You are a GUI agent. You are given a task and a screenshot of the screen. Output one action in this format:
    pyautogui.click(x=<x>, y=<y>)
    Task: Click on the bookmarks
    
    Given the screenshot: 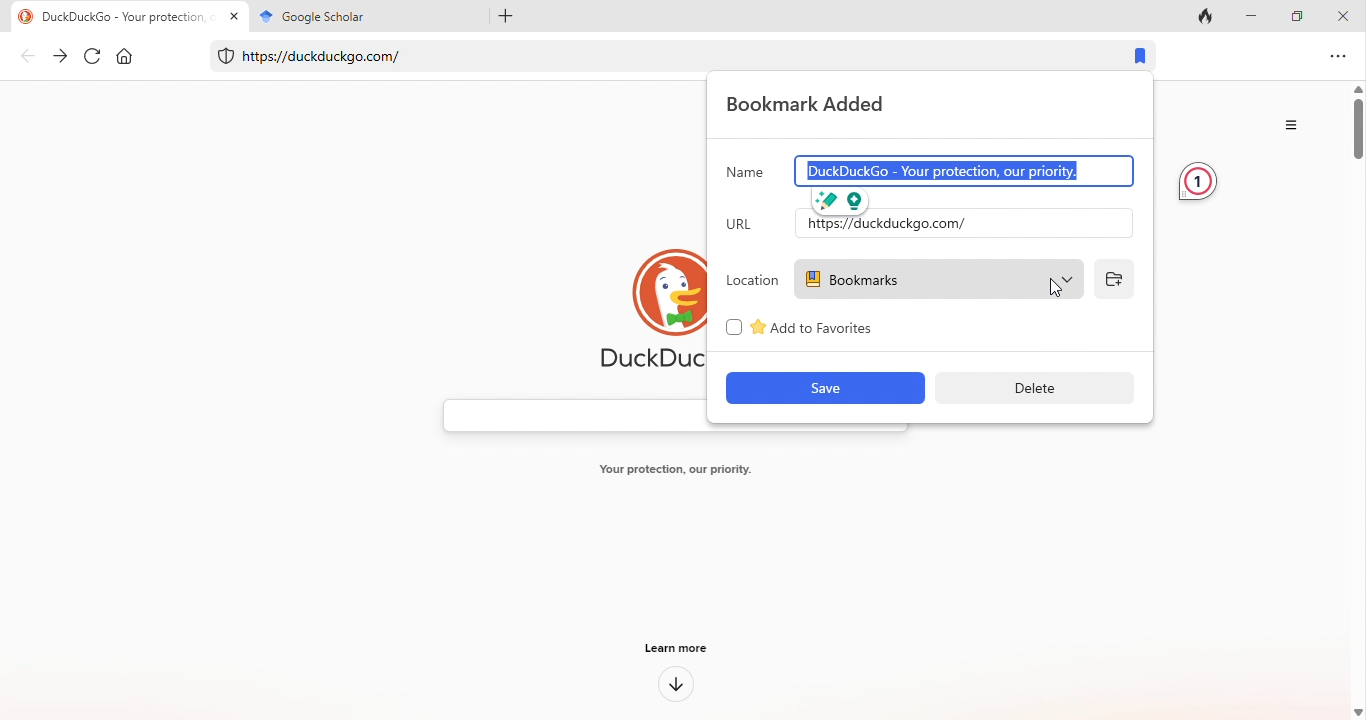 What is the action you would take?
    pyautogui.click(x=944, y=279)
    